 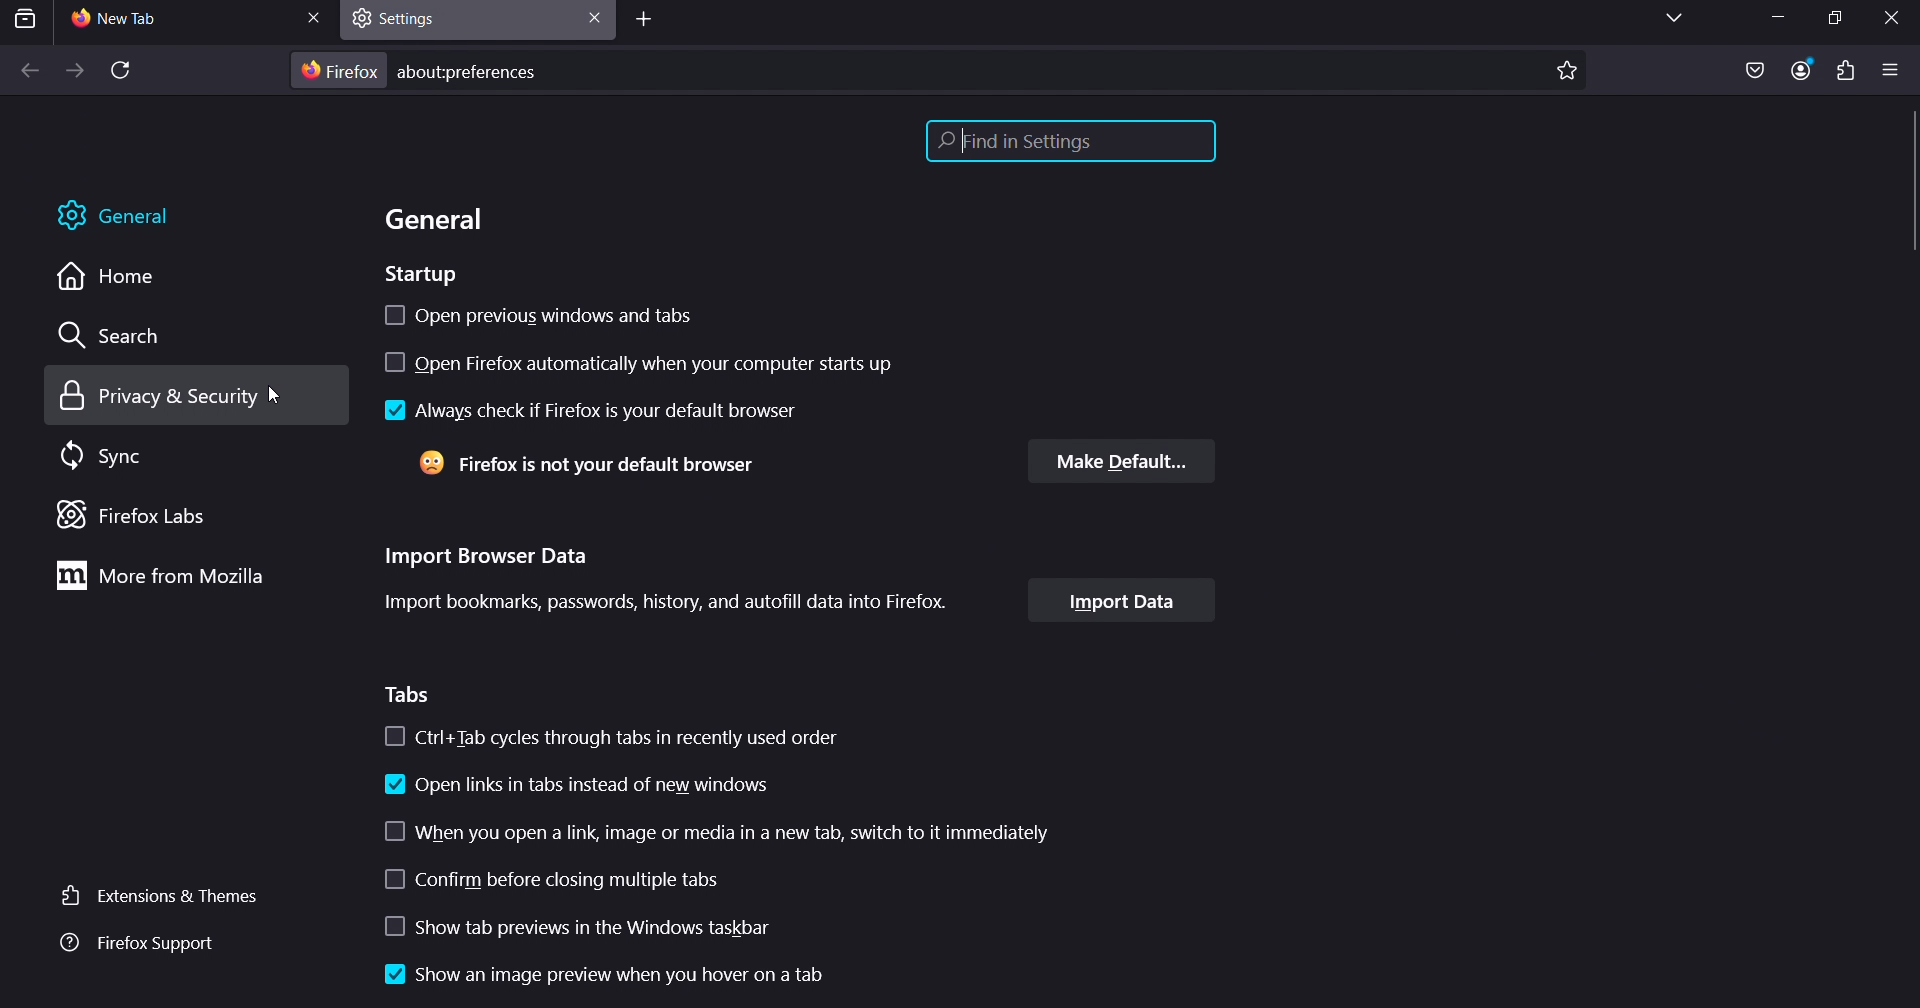 What do you see at coordinates (340, 72) in the screenshot?
I see `Firefox` at bounding box center [340, 72].